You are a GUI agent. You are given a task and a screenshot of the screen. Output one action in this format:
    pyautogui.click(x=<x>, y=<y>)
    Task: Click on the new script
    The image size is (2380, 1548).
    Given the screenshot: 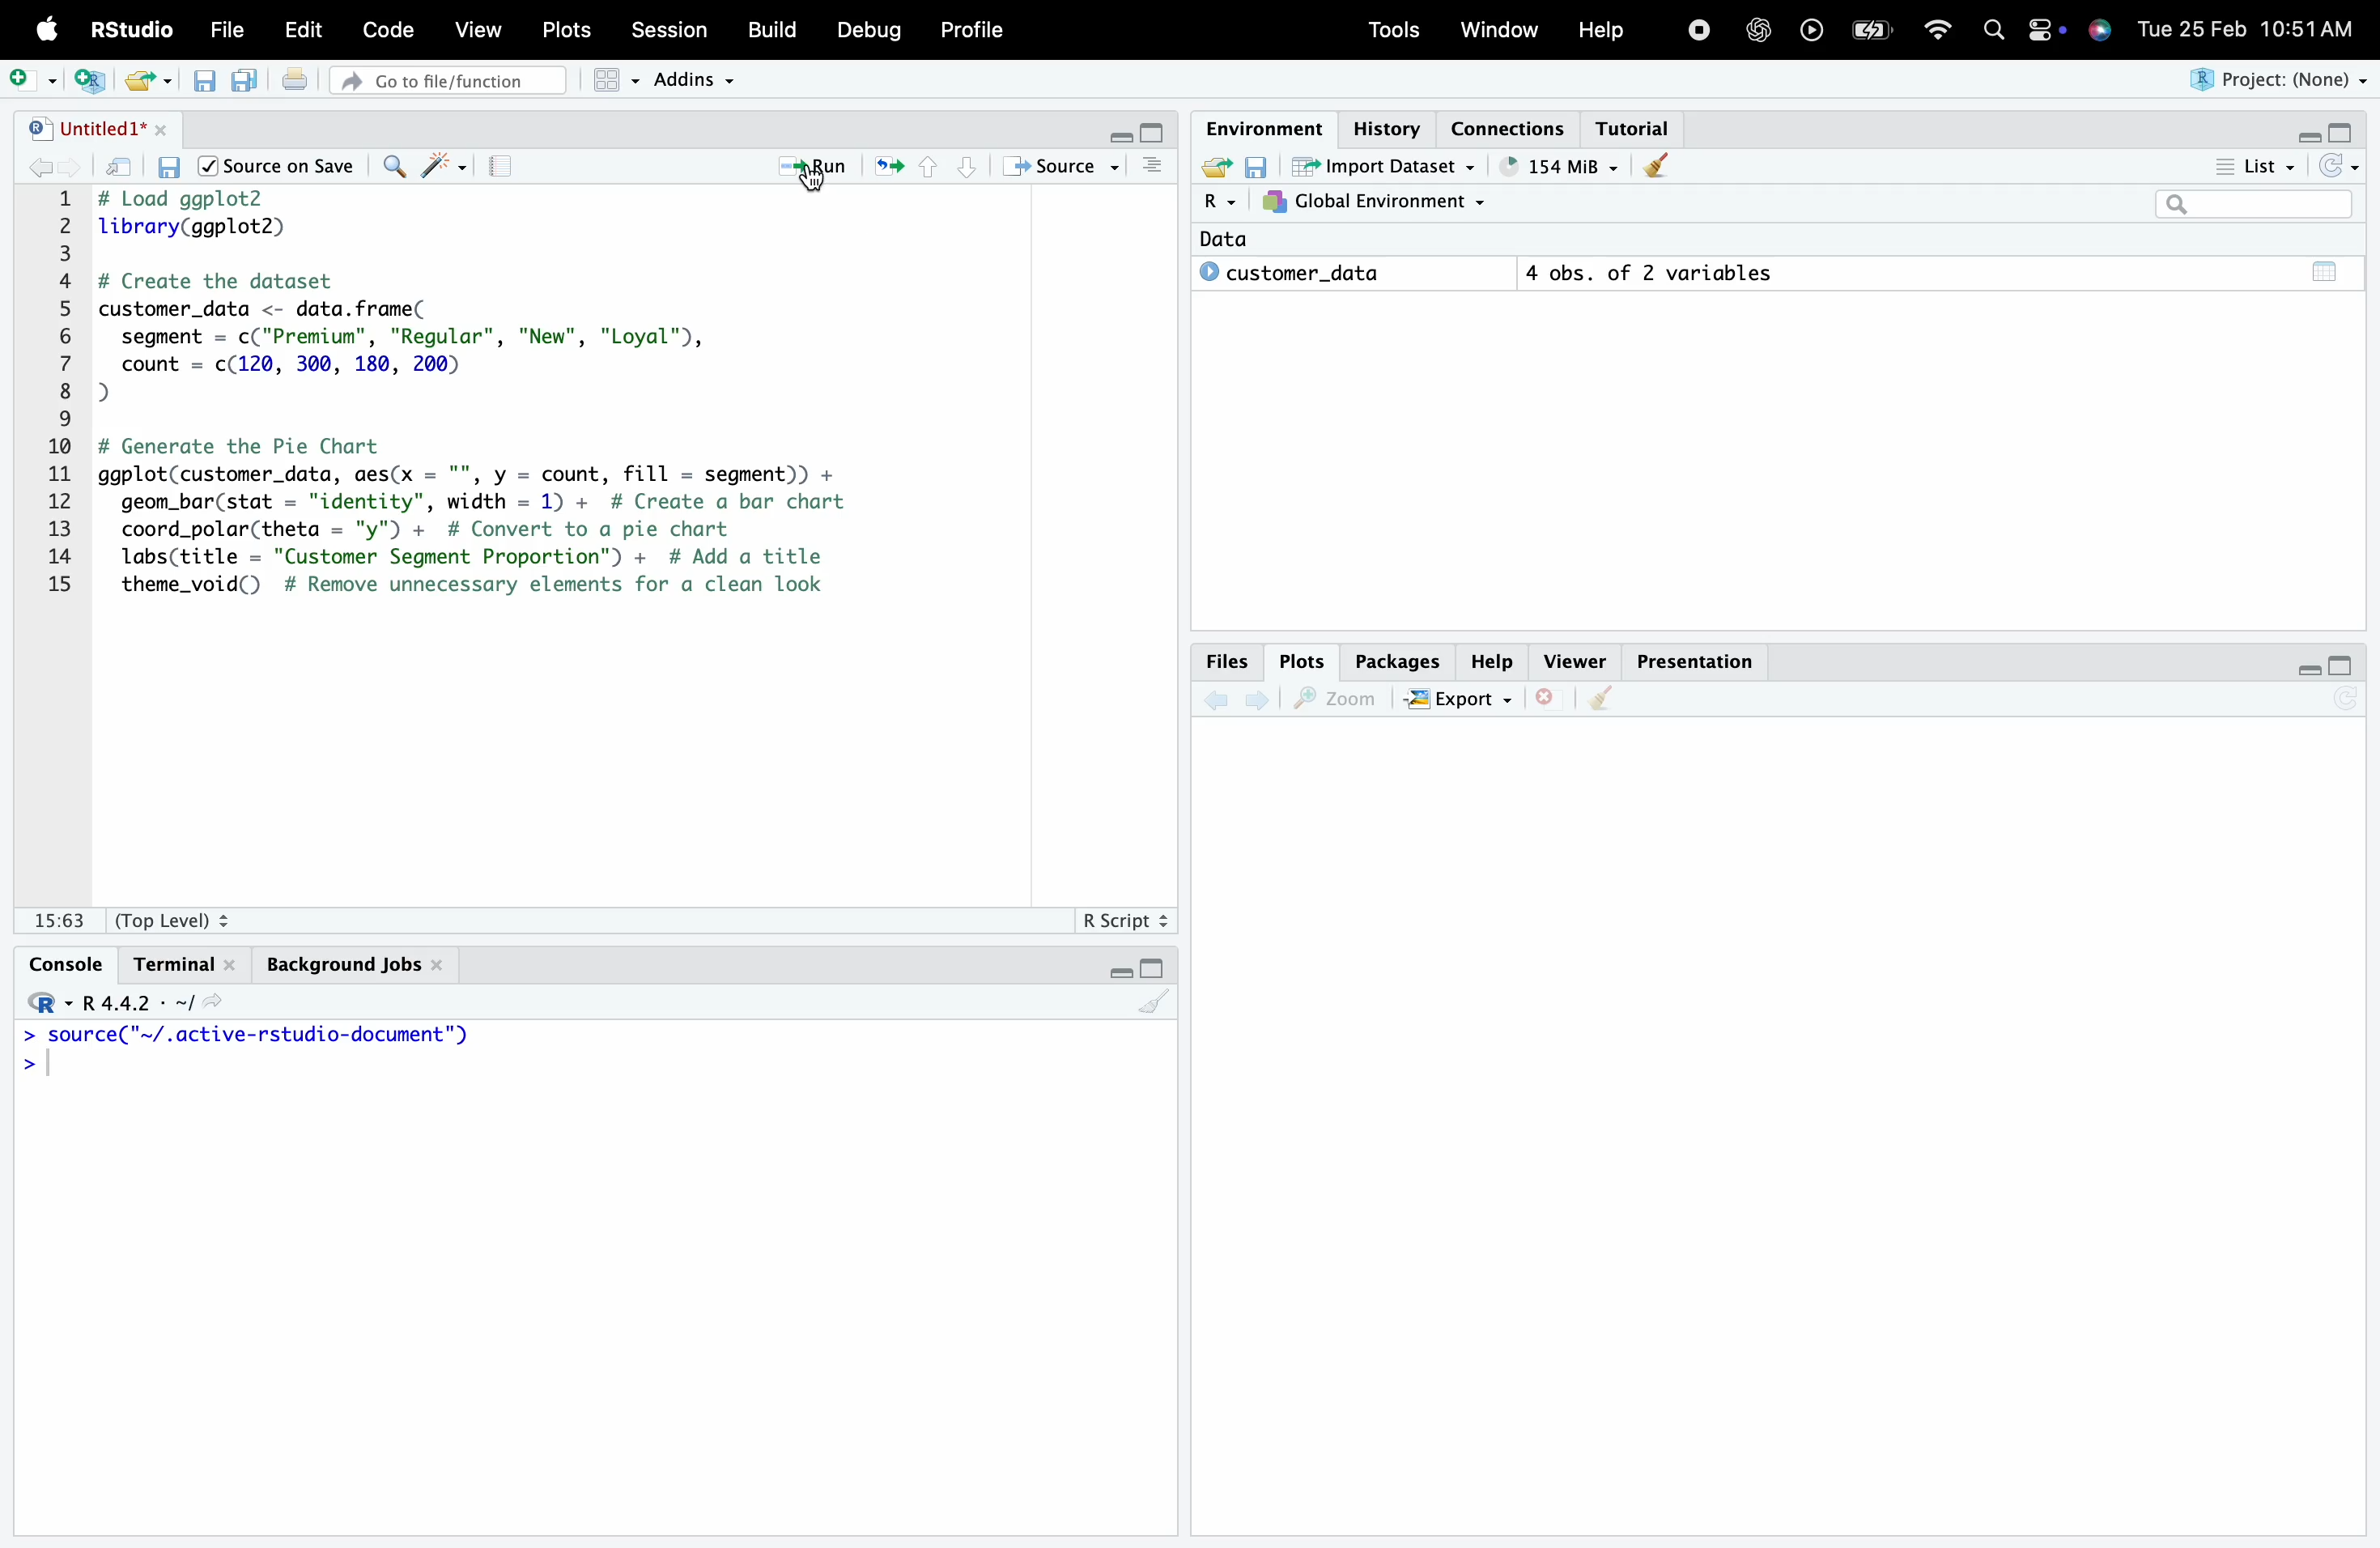 What is the action you would take?
    pyautogui.click(x=94, y=81)
    